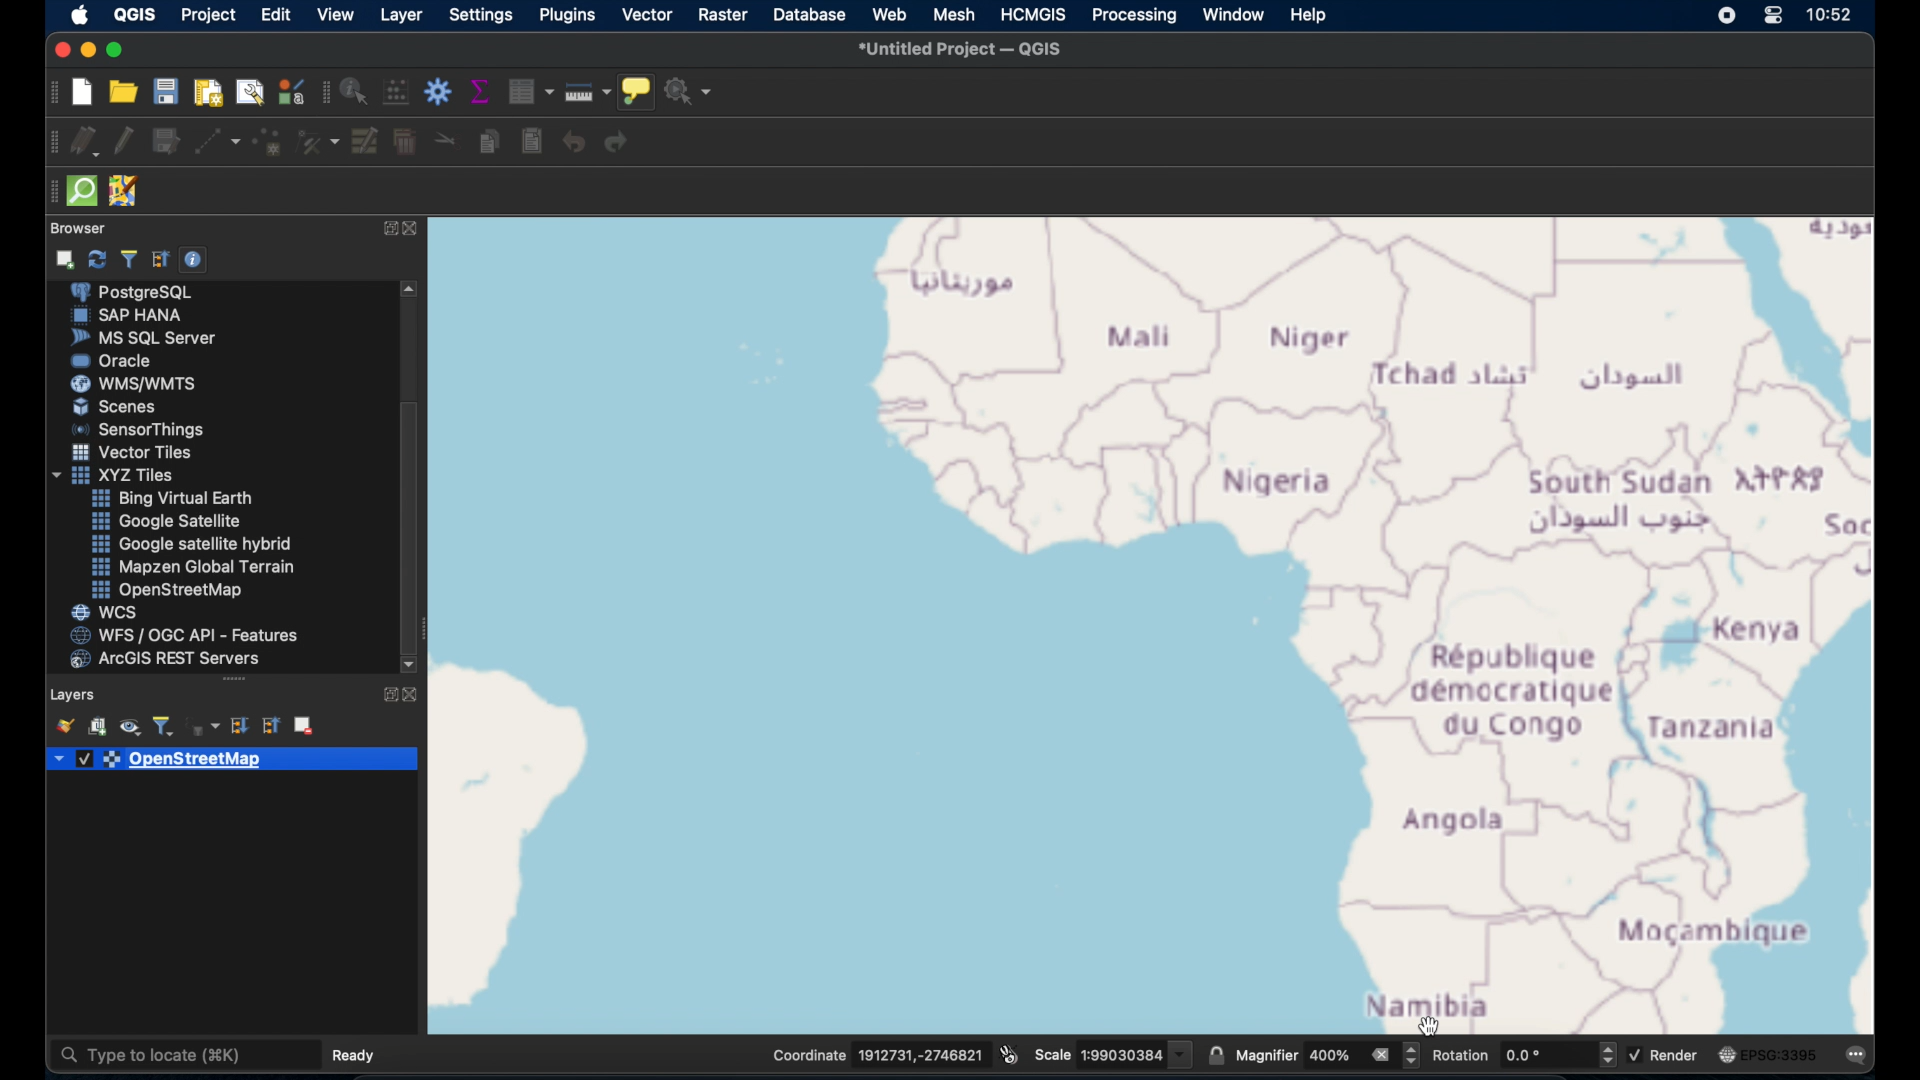 The width and height of the screenshot is (1920, 1080). Describe the element at coordinates (691, 90) in the screenshot. I see `no action selected` at that location.